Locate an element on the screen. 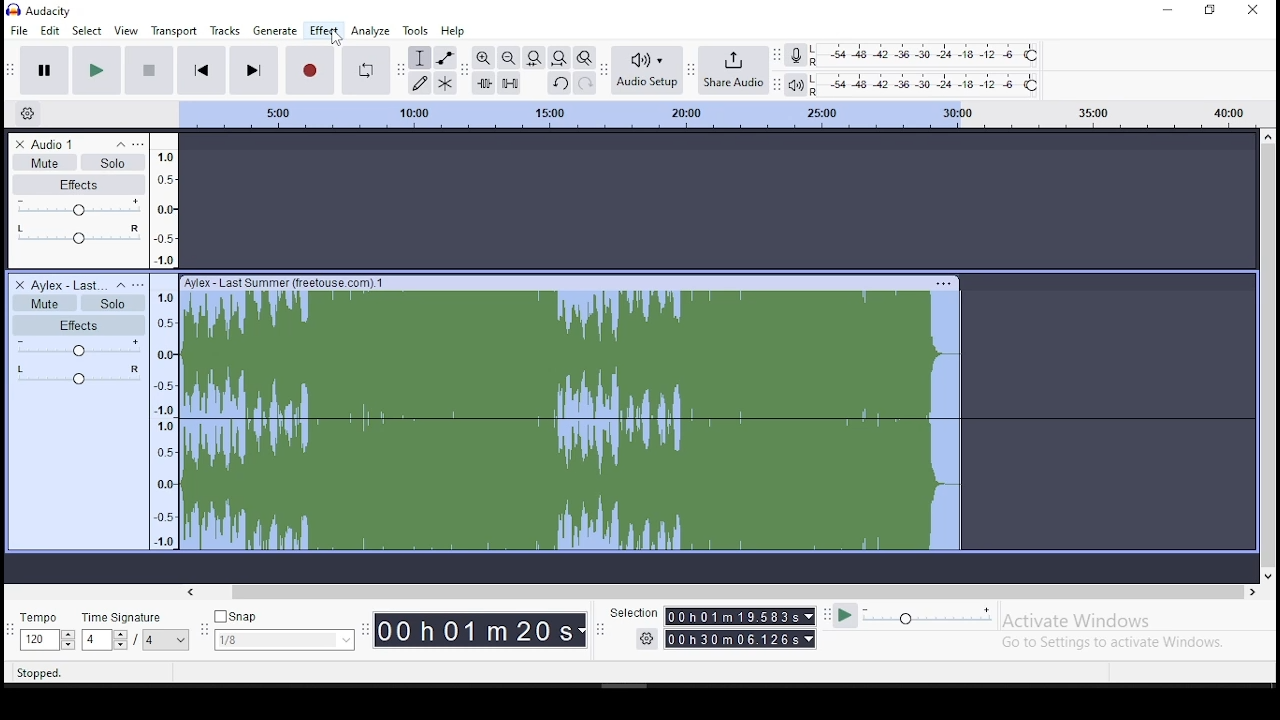 The width and height of the screenshot is (1280, 720). skip to start is located at coordinates (202, 69).